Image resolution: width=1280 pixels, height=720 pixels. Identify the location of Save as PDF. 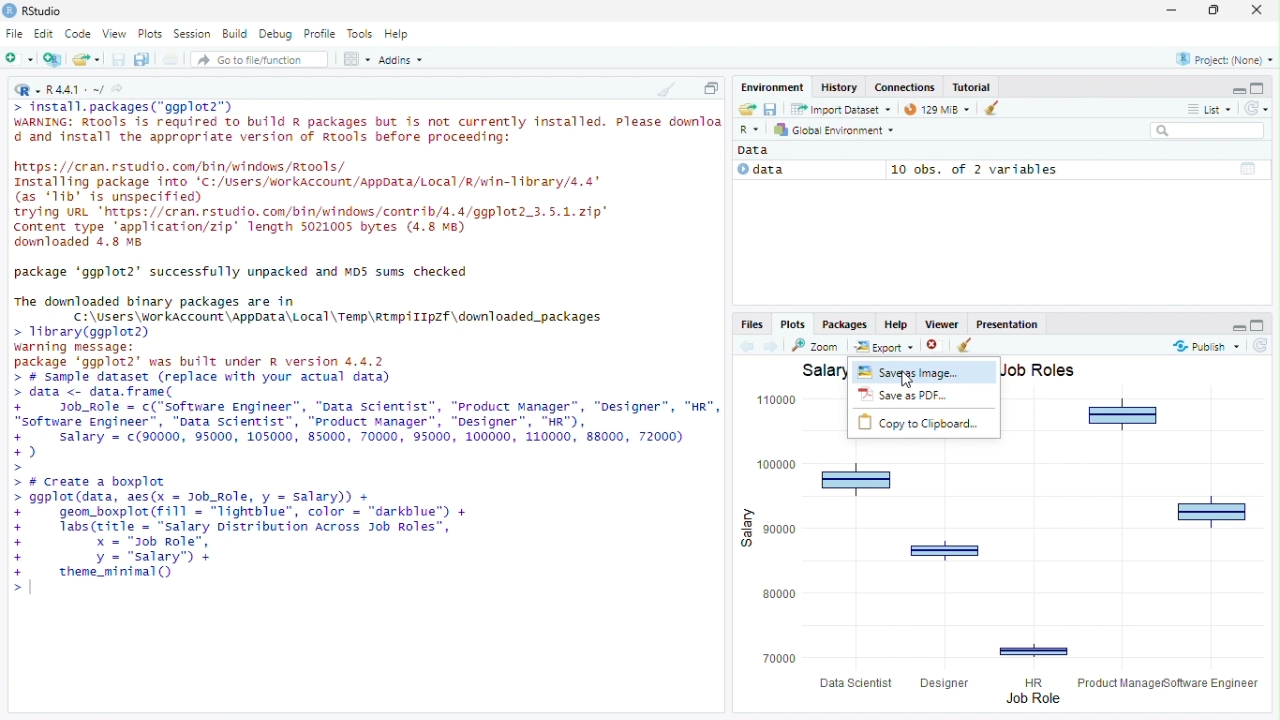
(926, 397).